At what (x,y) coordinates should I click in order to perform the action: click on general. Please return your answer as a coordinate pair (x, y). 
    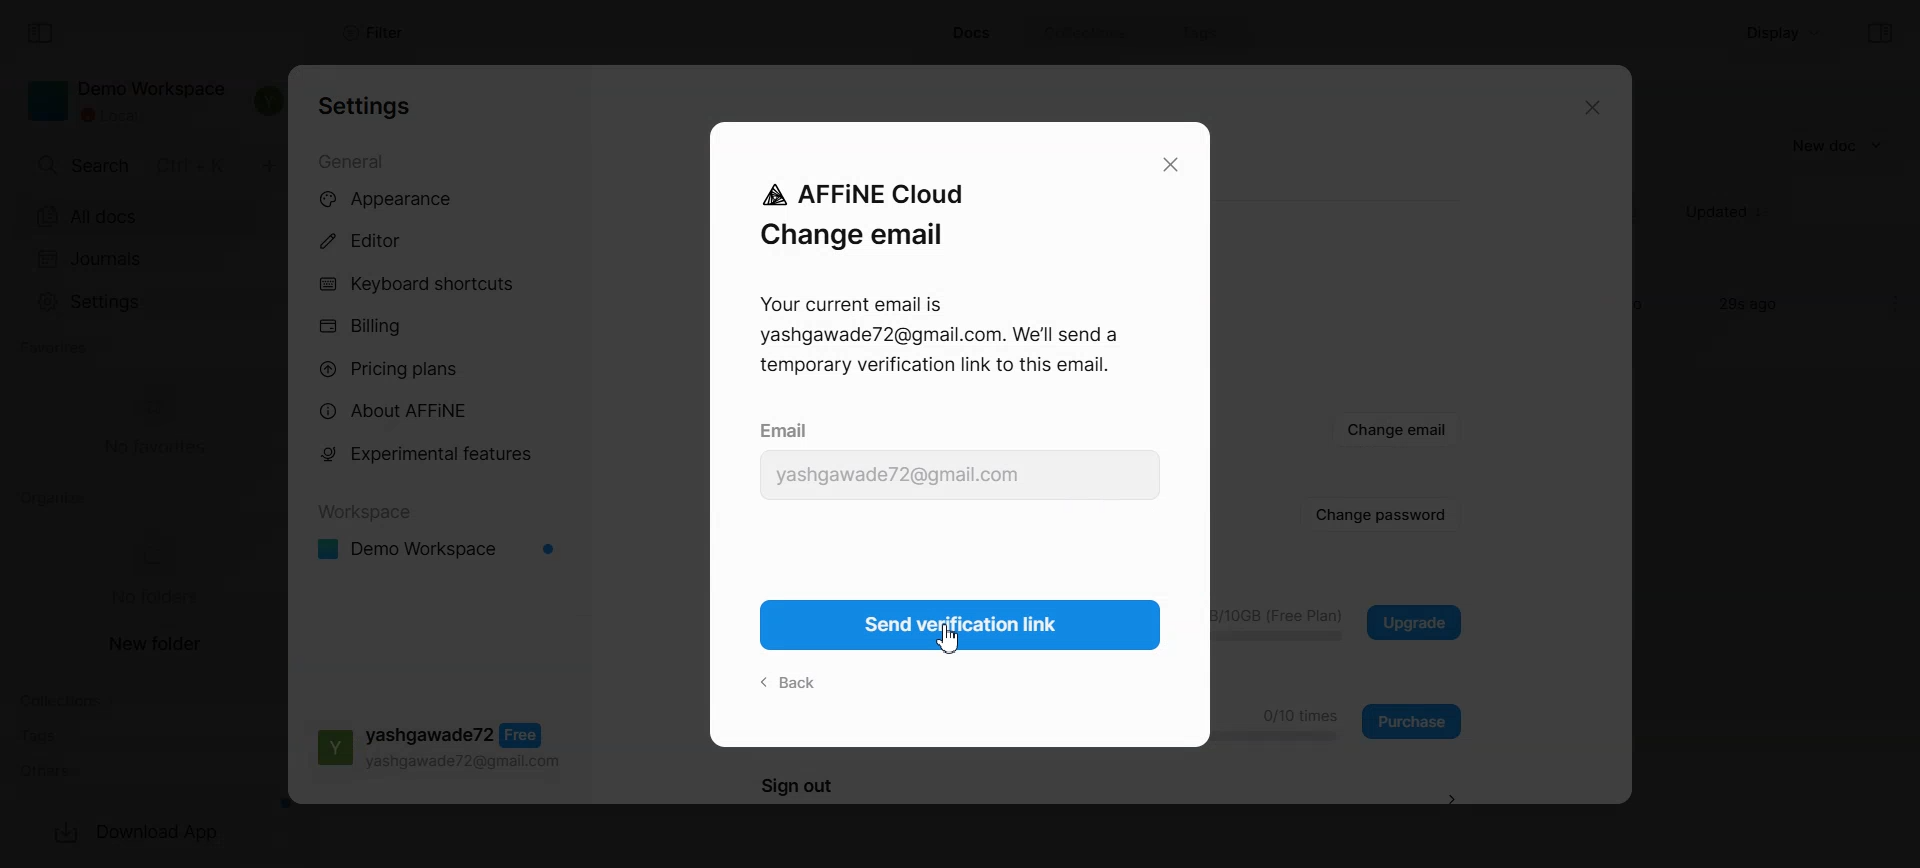
    Looking at the image, I should click on (354, 162).